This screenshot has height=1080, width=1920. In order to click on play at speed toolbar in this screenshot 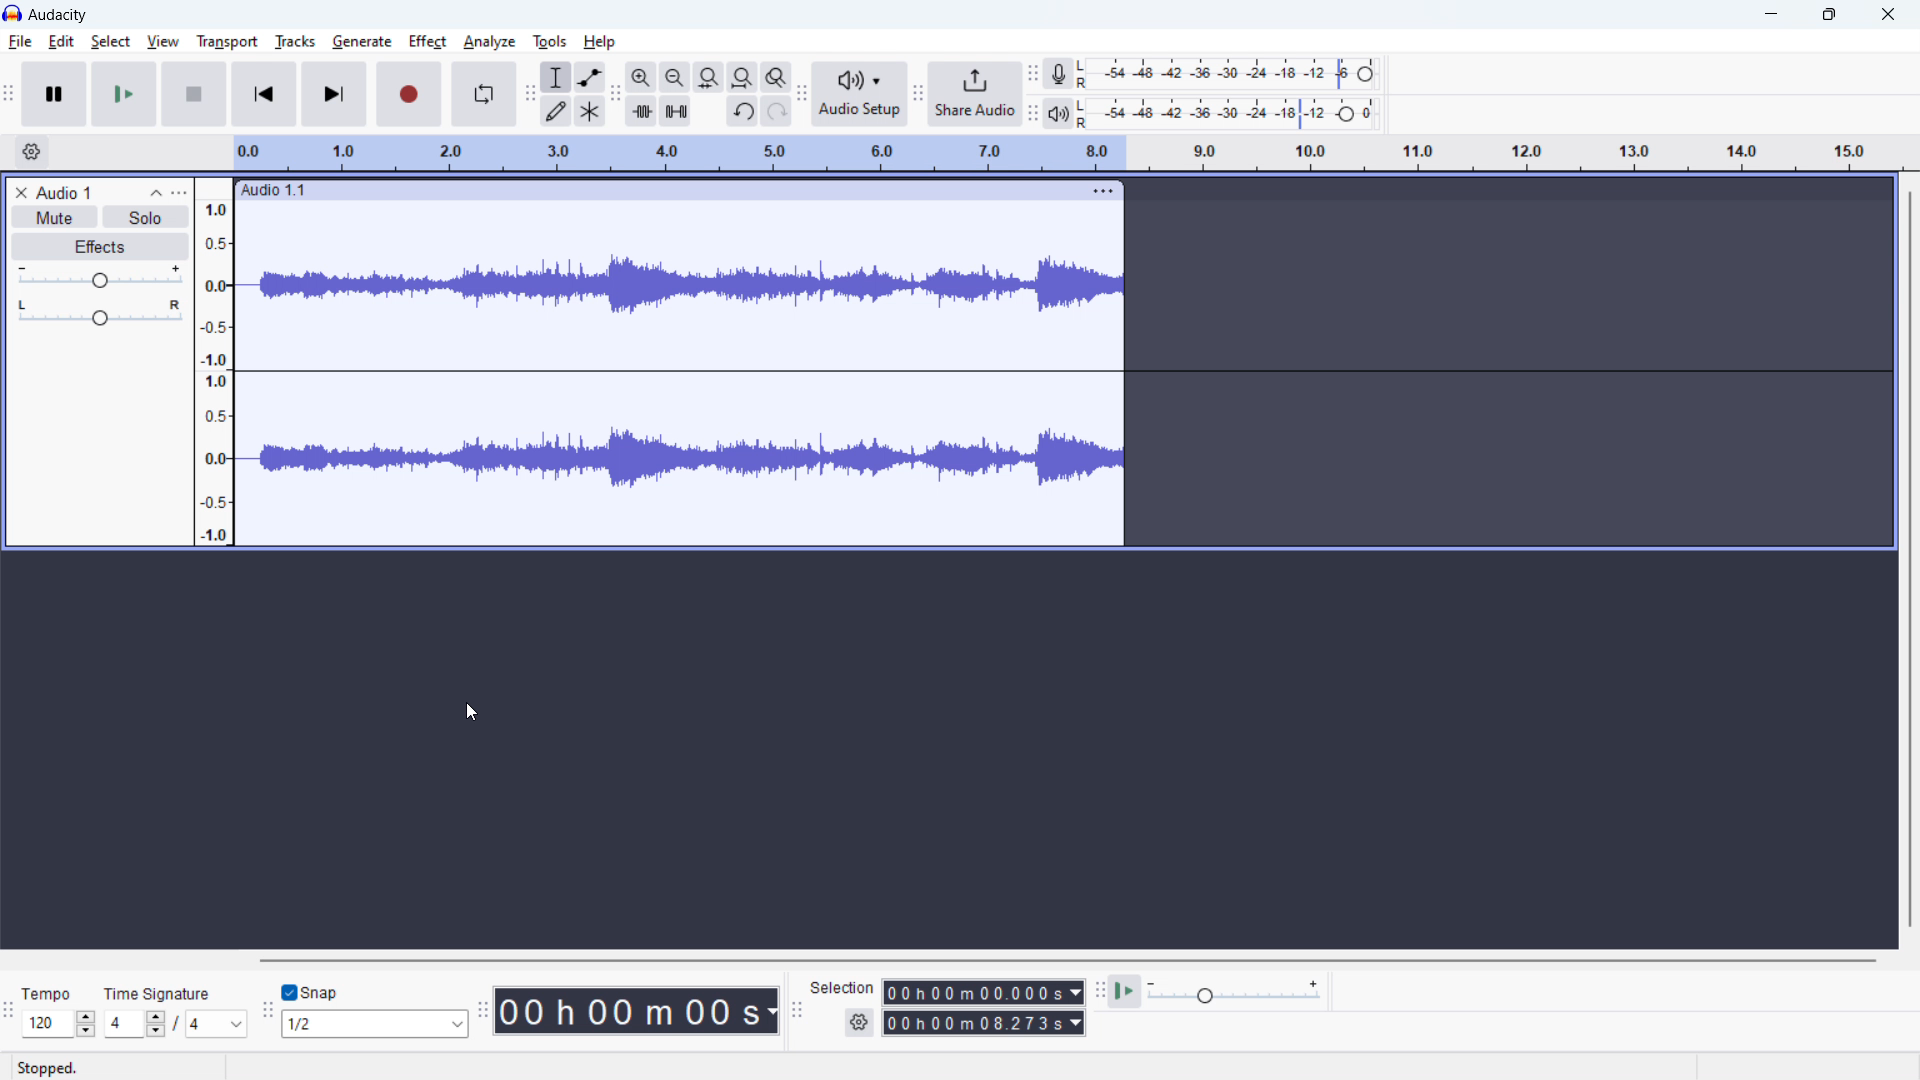, I will do `click(1099, 991)`.